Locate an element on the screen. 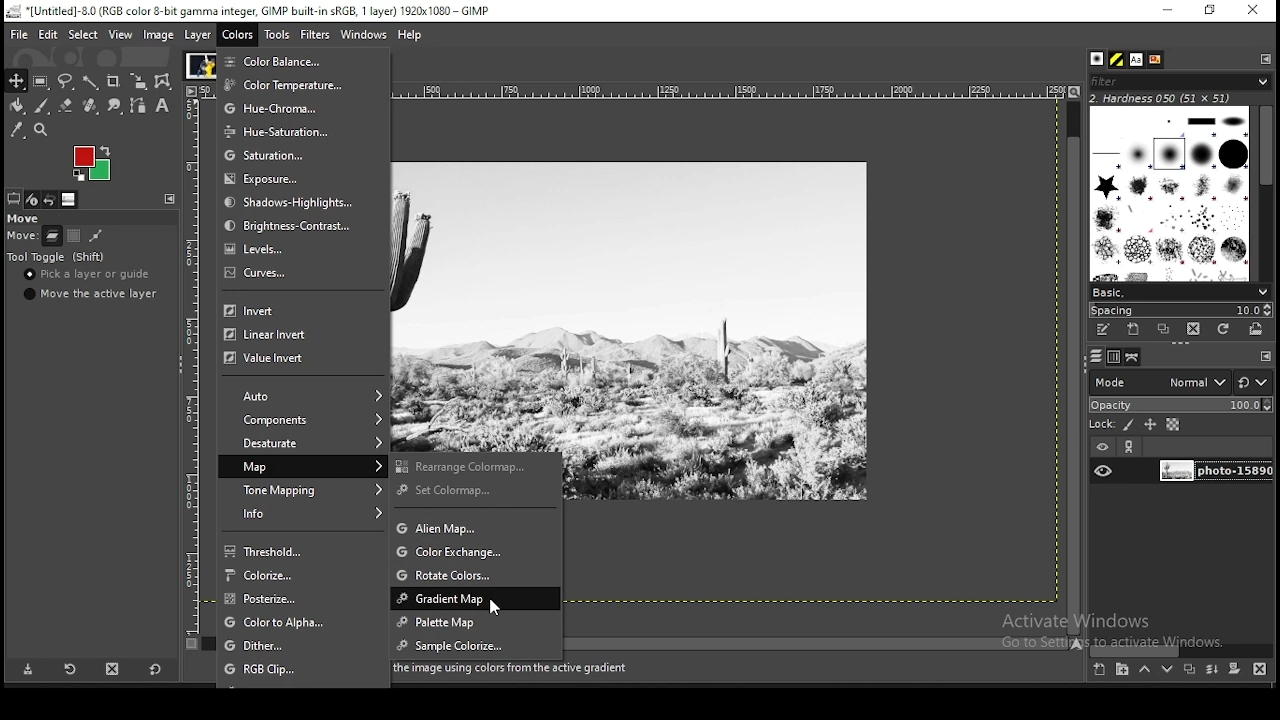 The width and height of the screenshot is (1280, 720). coloroze is located at coordinates (306, 575).